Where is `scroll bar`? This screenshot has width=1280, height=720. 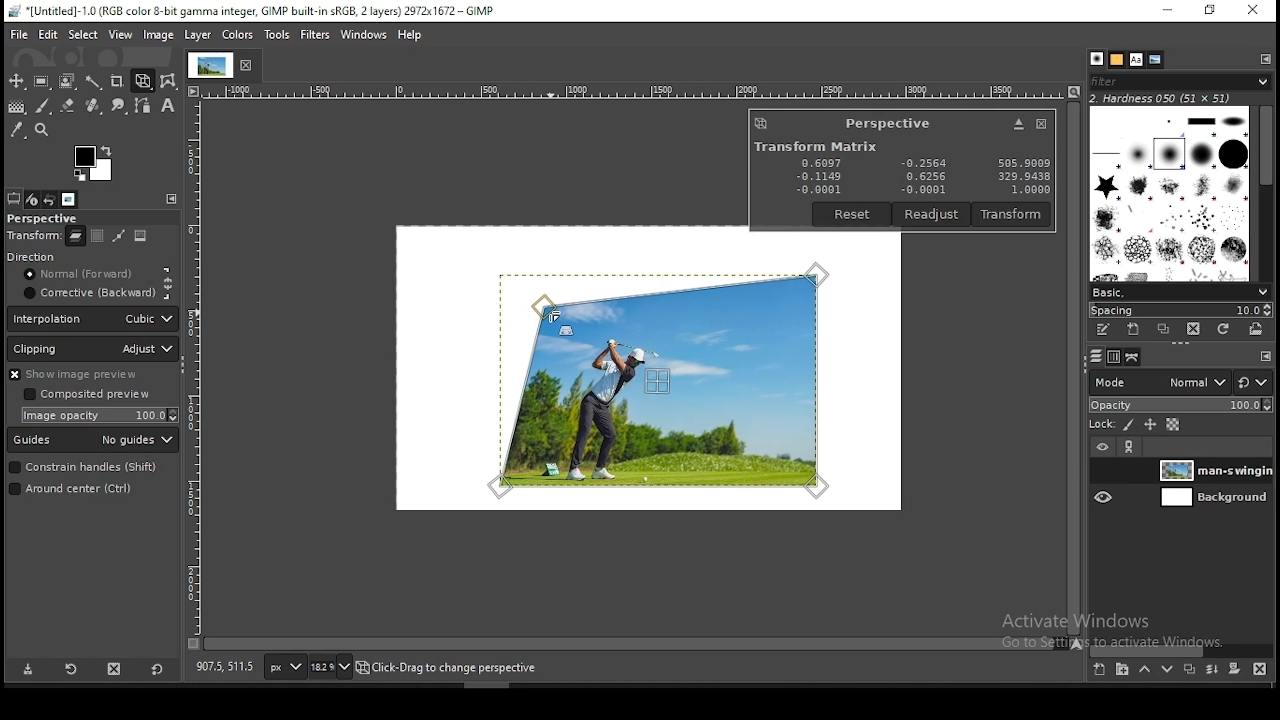
scroll bar is located at coordinates (1265, 194).